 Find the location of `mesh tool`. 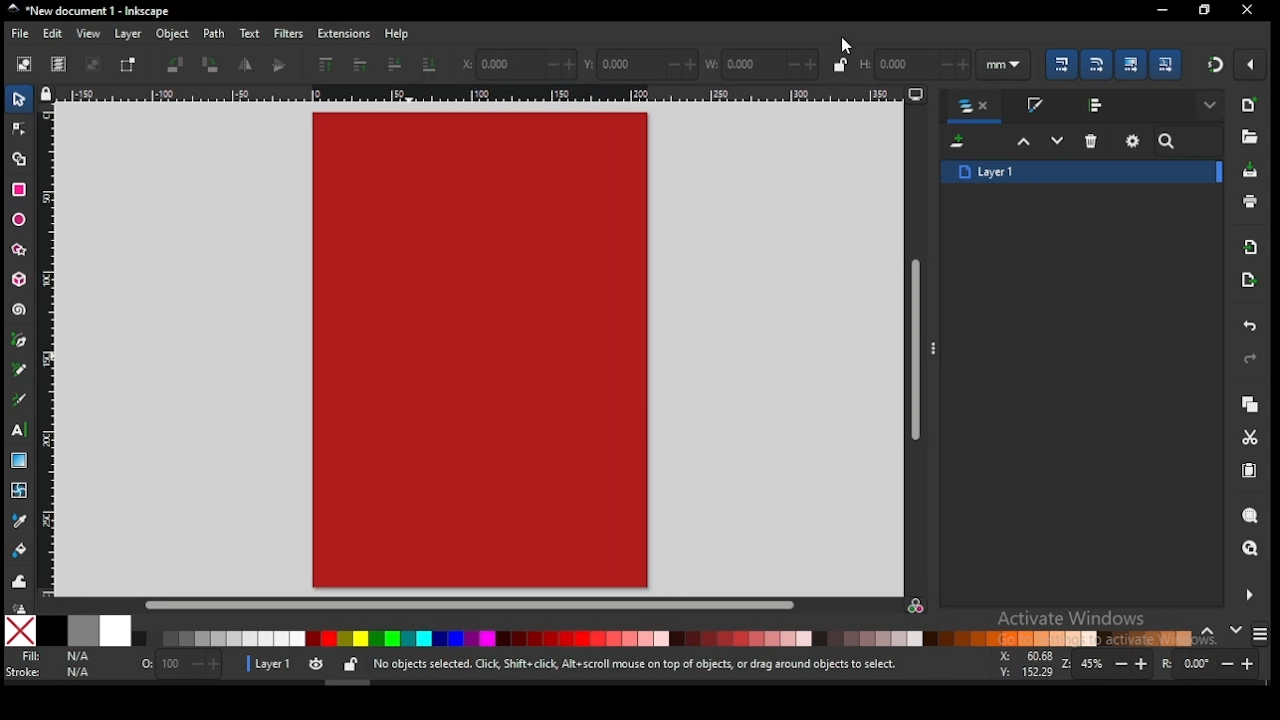

mesh tool is located at coordinates (21, 491).